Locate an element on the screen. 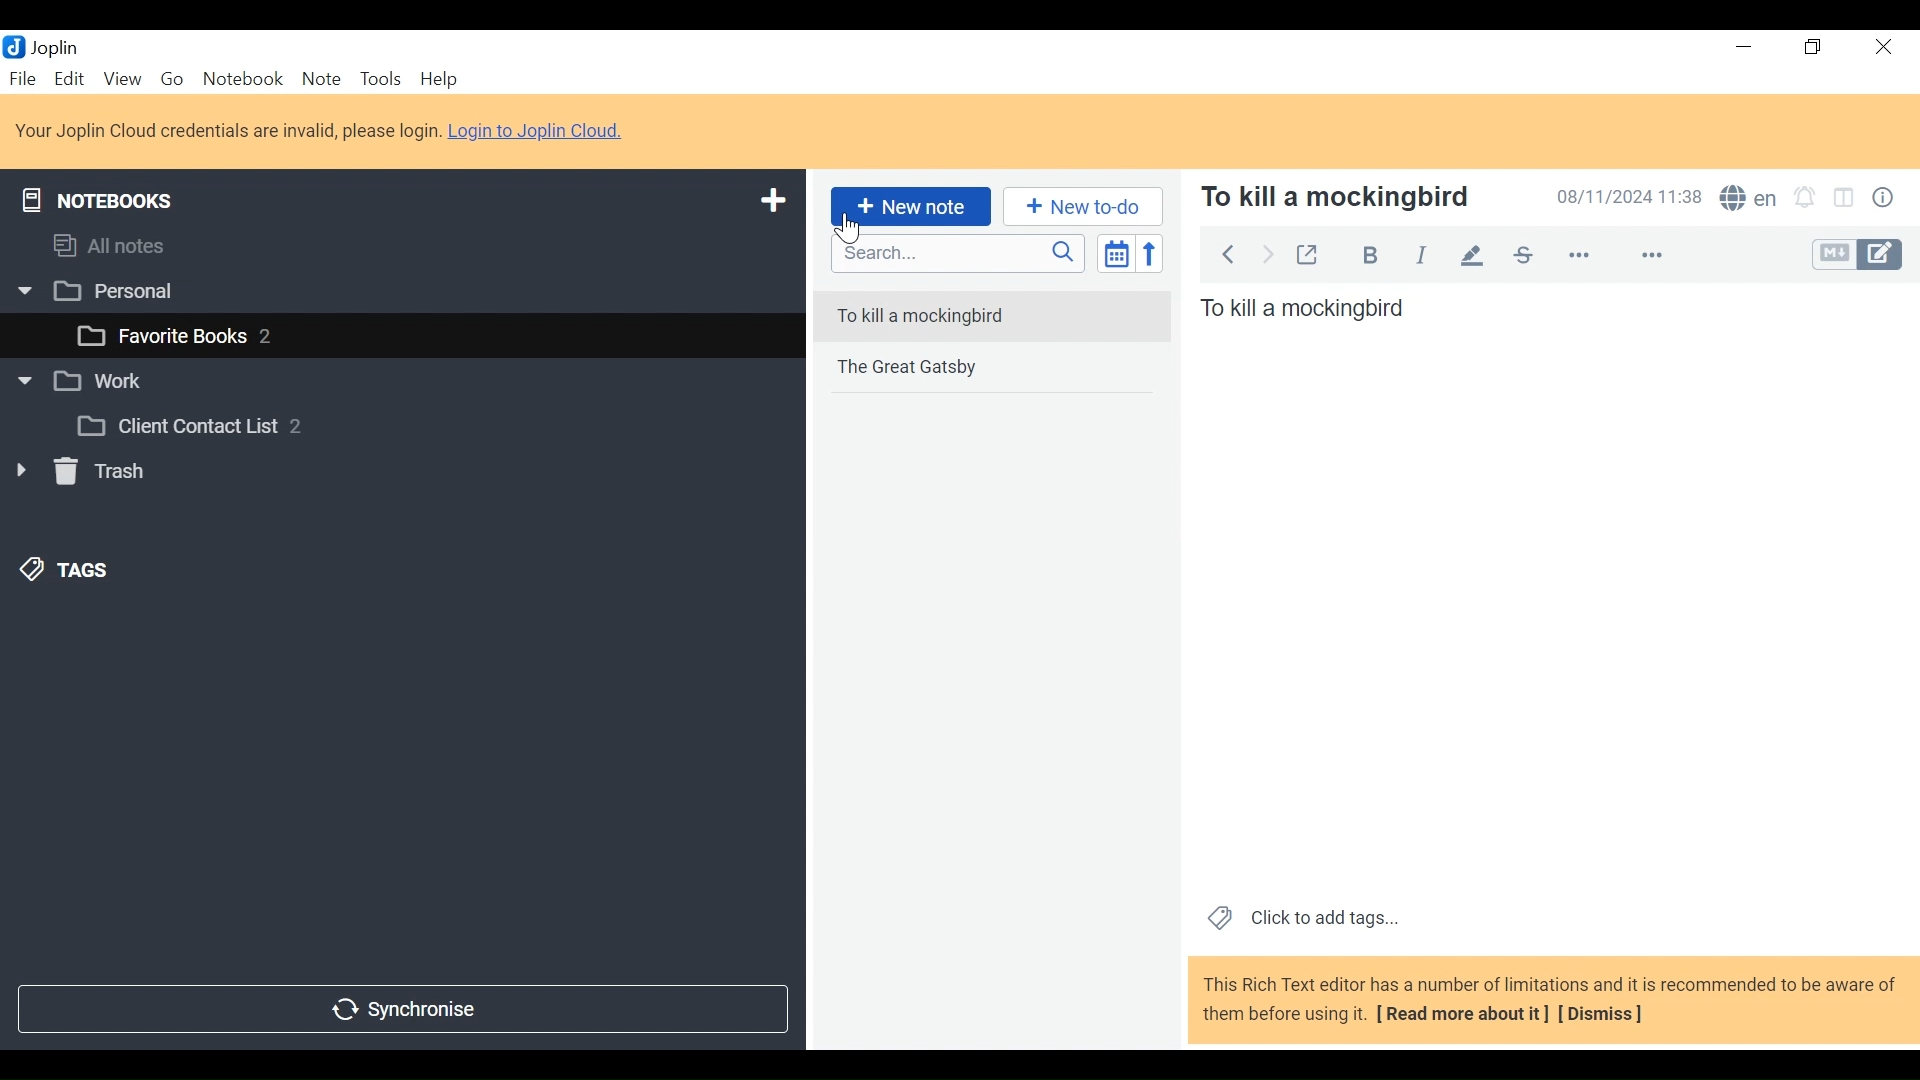 This screenshot has height=1080, width=1920.  is located at coordinates (441, 78).